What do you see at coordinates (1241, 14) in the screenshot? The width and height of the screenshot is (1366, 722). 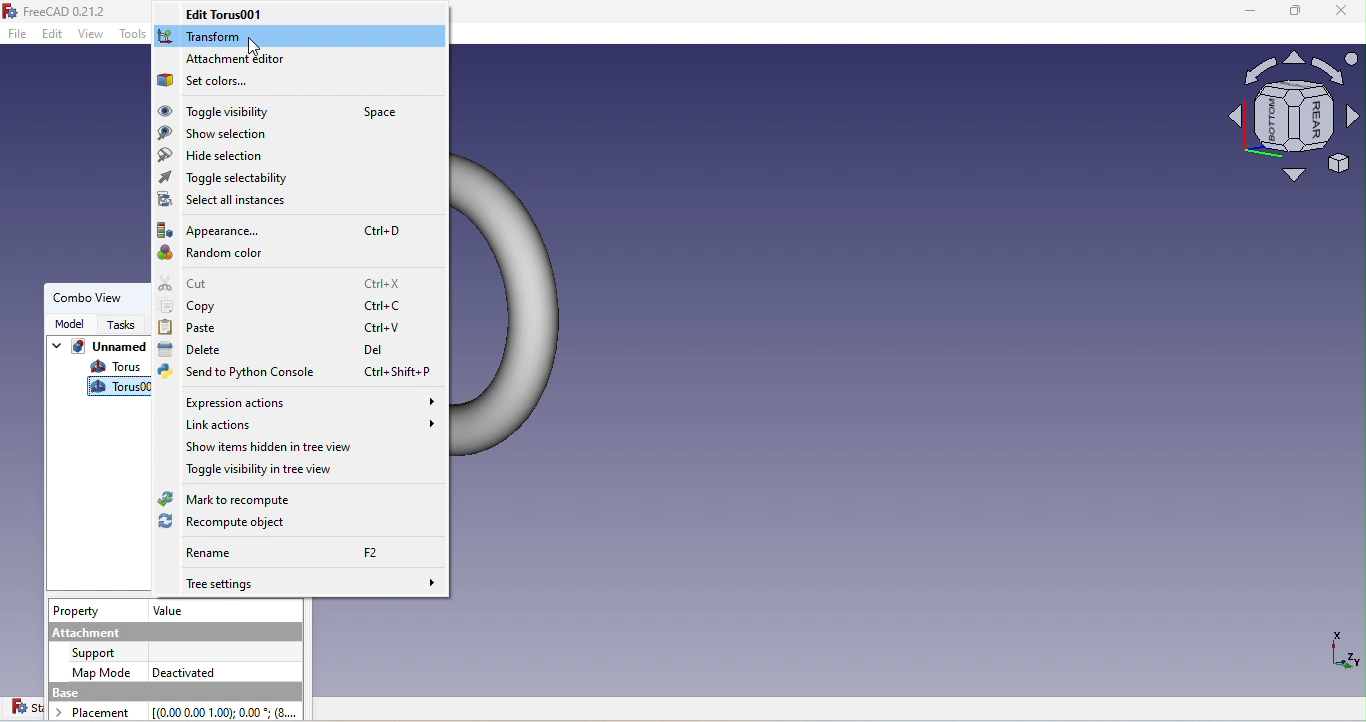 I see `Minimize` at bounding box center [1241, 14].